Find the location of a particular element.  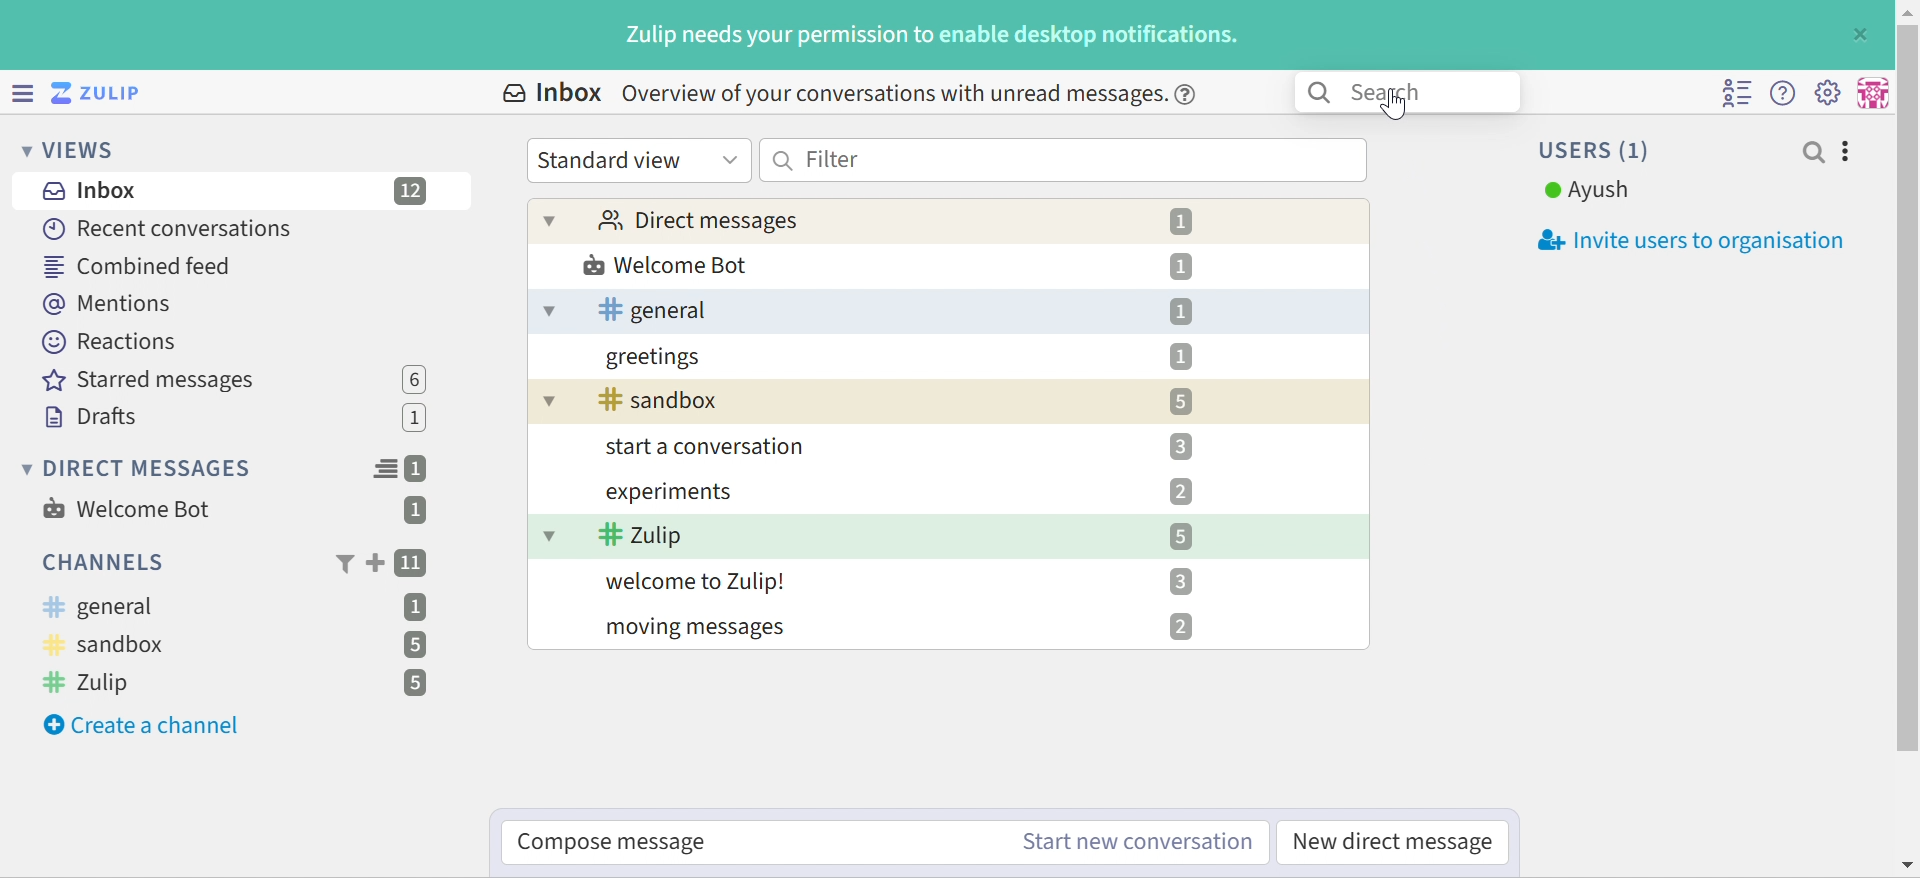

Starred mesages is located at coordinates (155, 381).